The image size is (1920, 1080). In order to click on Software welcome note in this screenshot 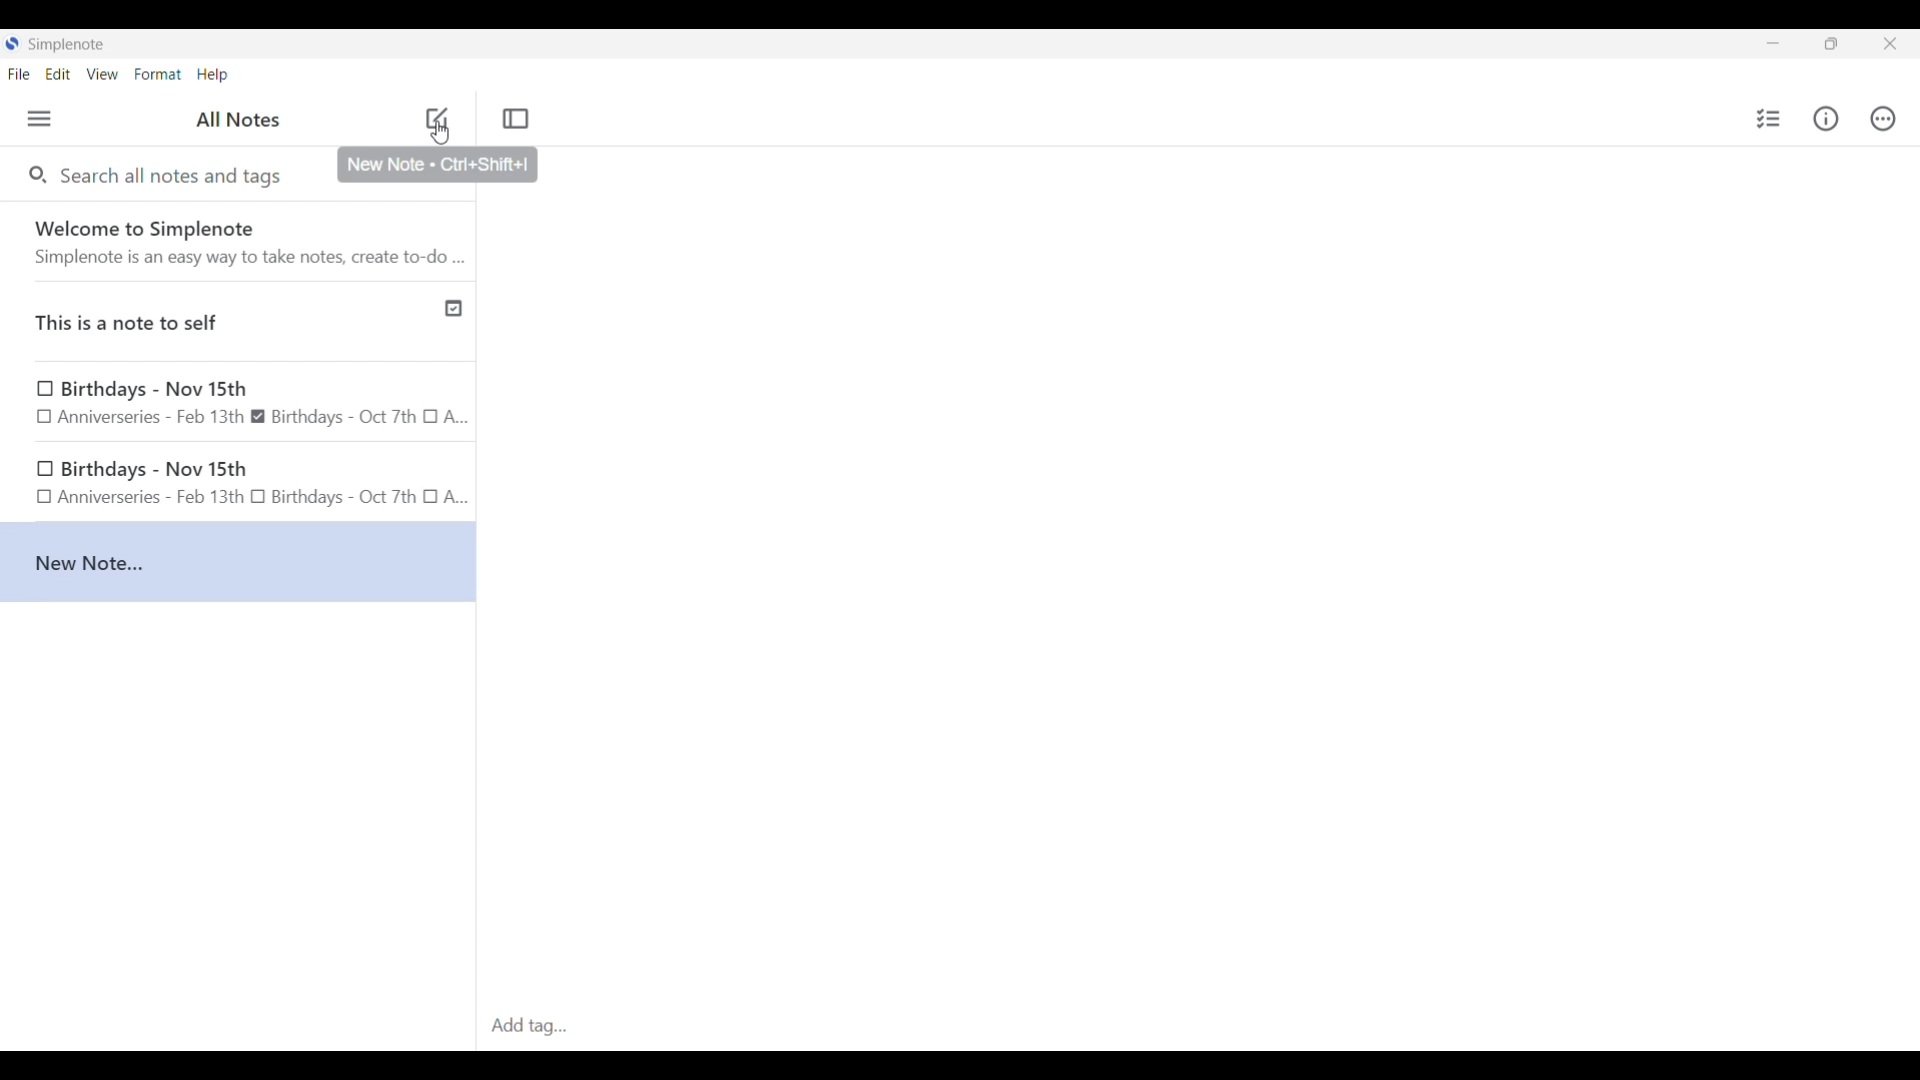, I will do `click(243, 241)`.